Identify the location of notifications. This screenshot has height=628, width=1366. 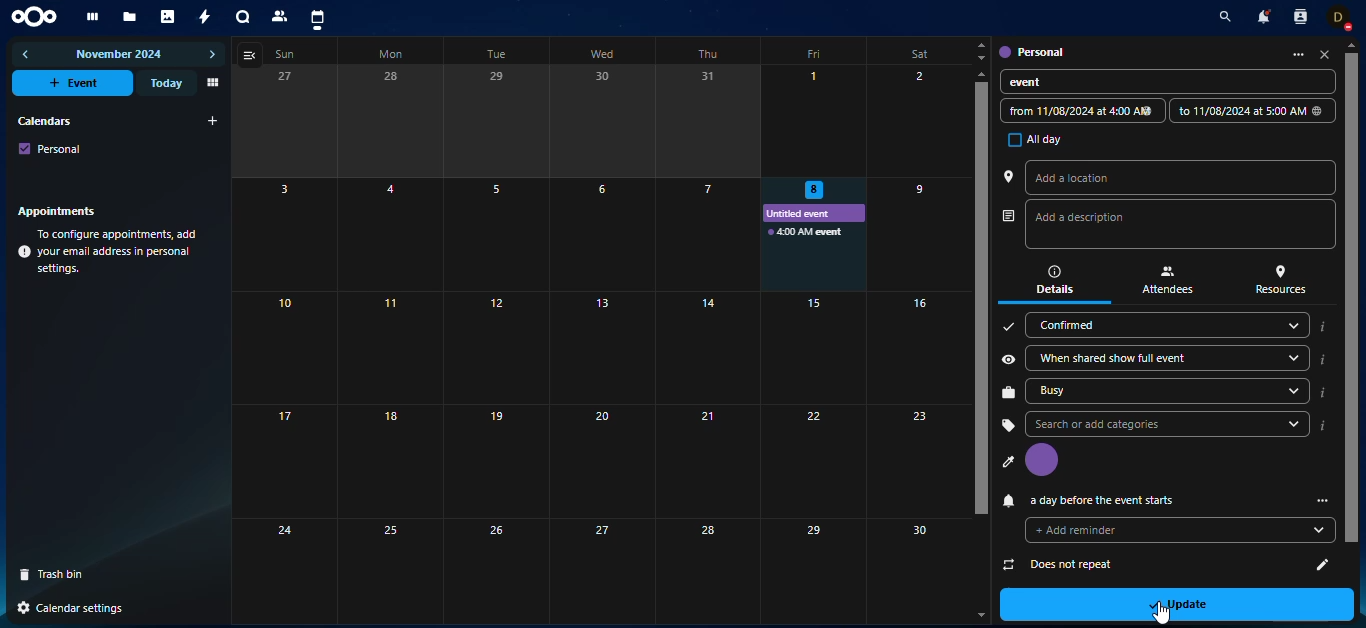
(1261, 16).